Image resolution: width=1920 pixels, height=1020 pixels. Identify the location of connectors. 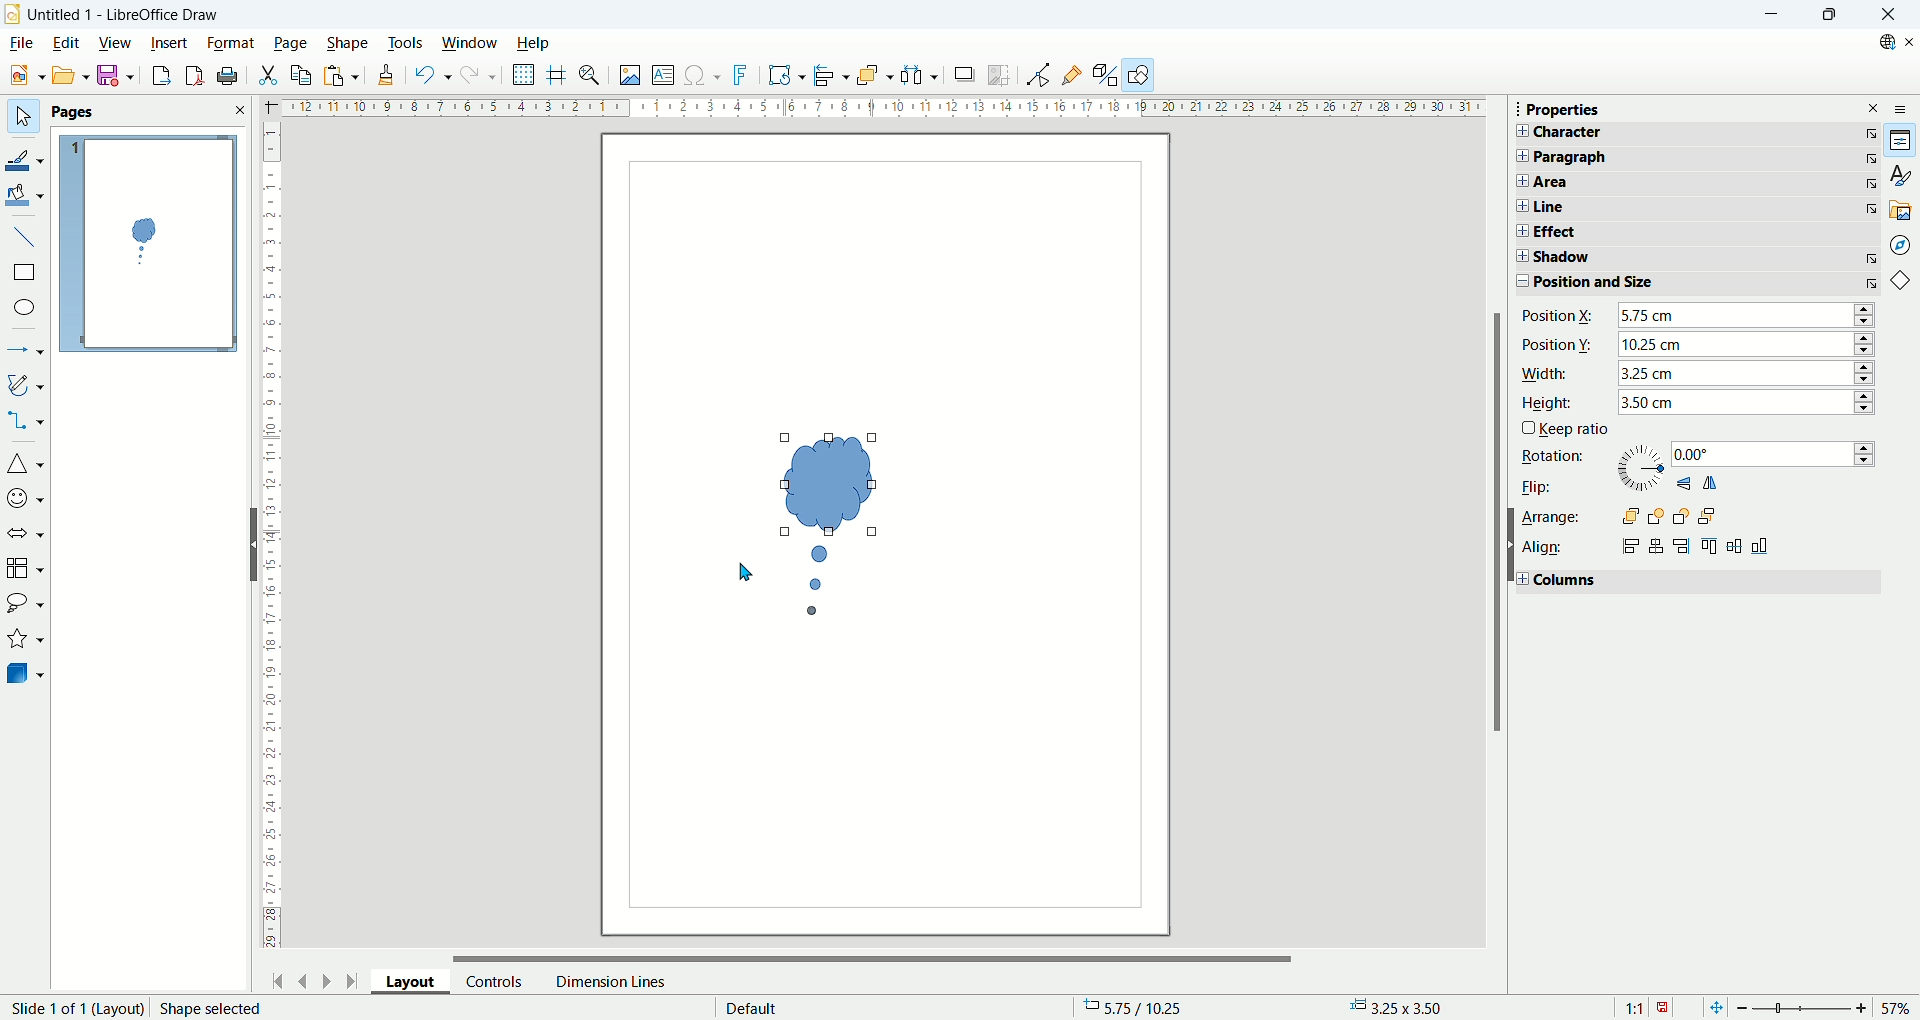
(25, 422).